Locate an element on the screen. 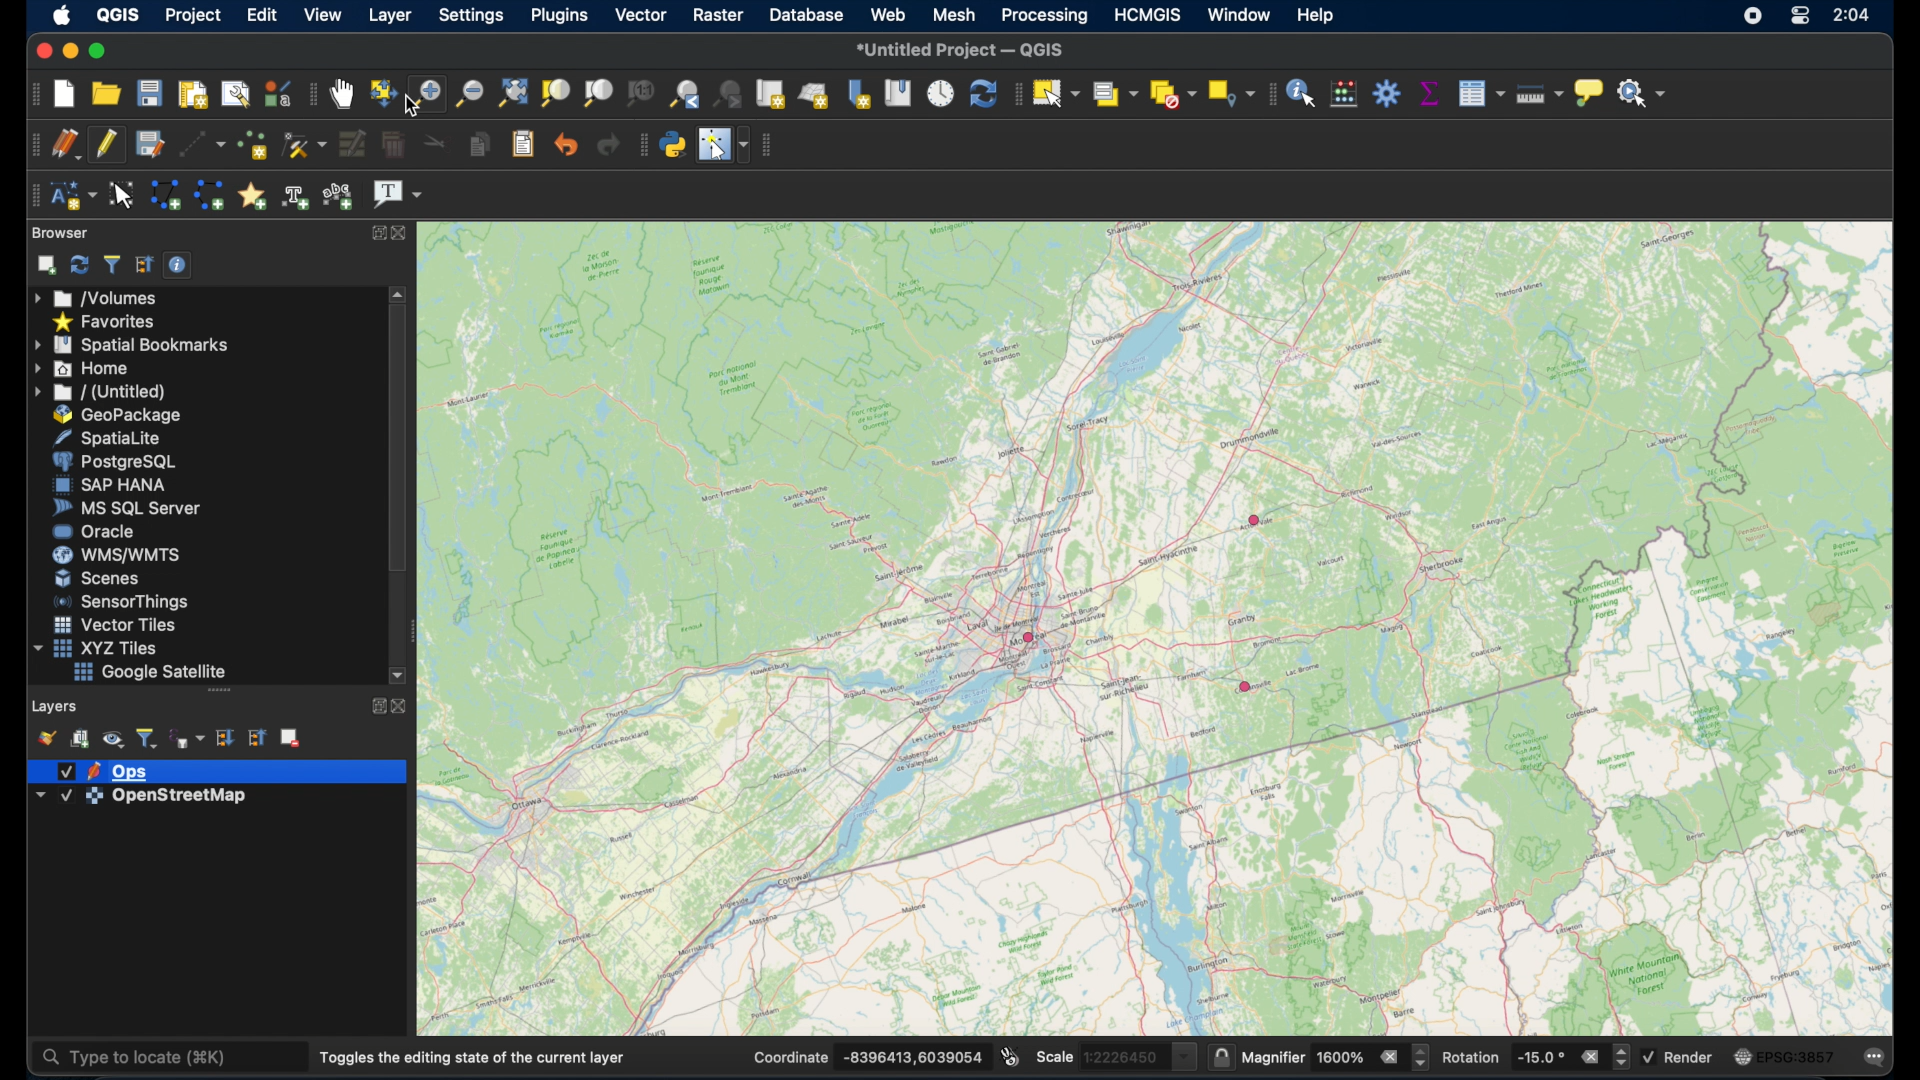  open street map is located at coordinates (1120, 854).